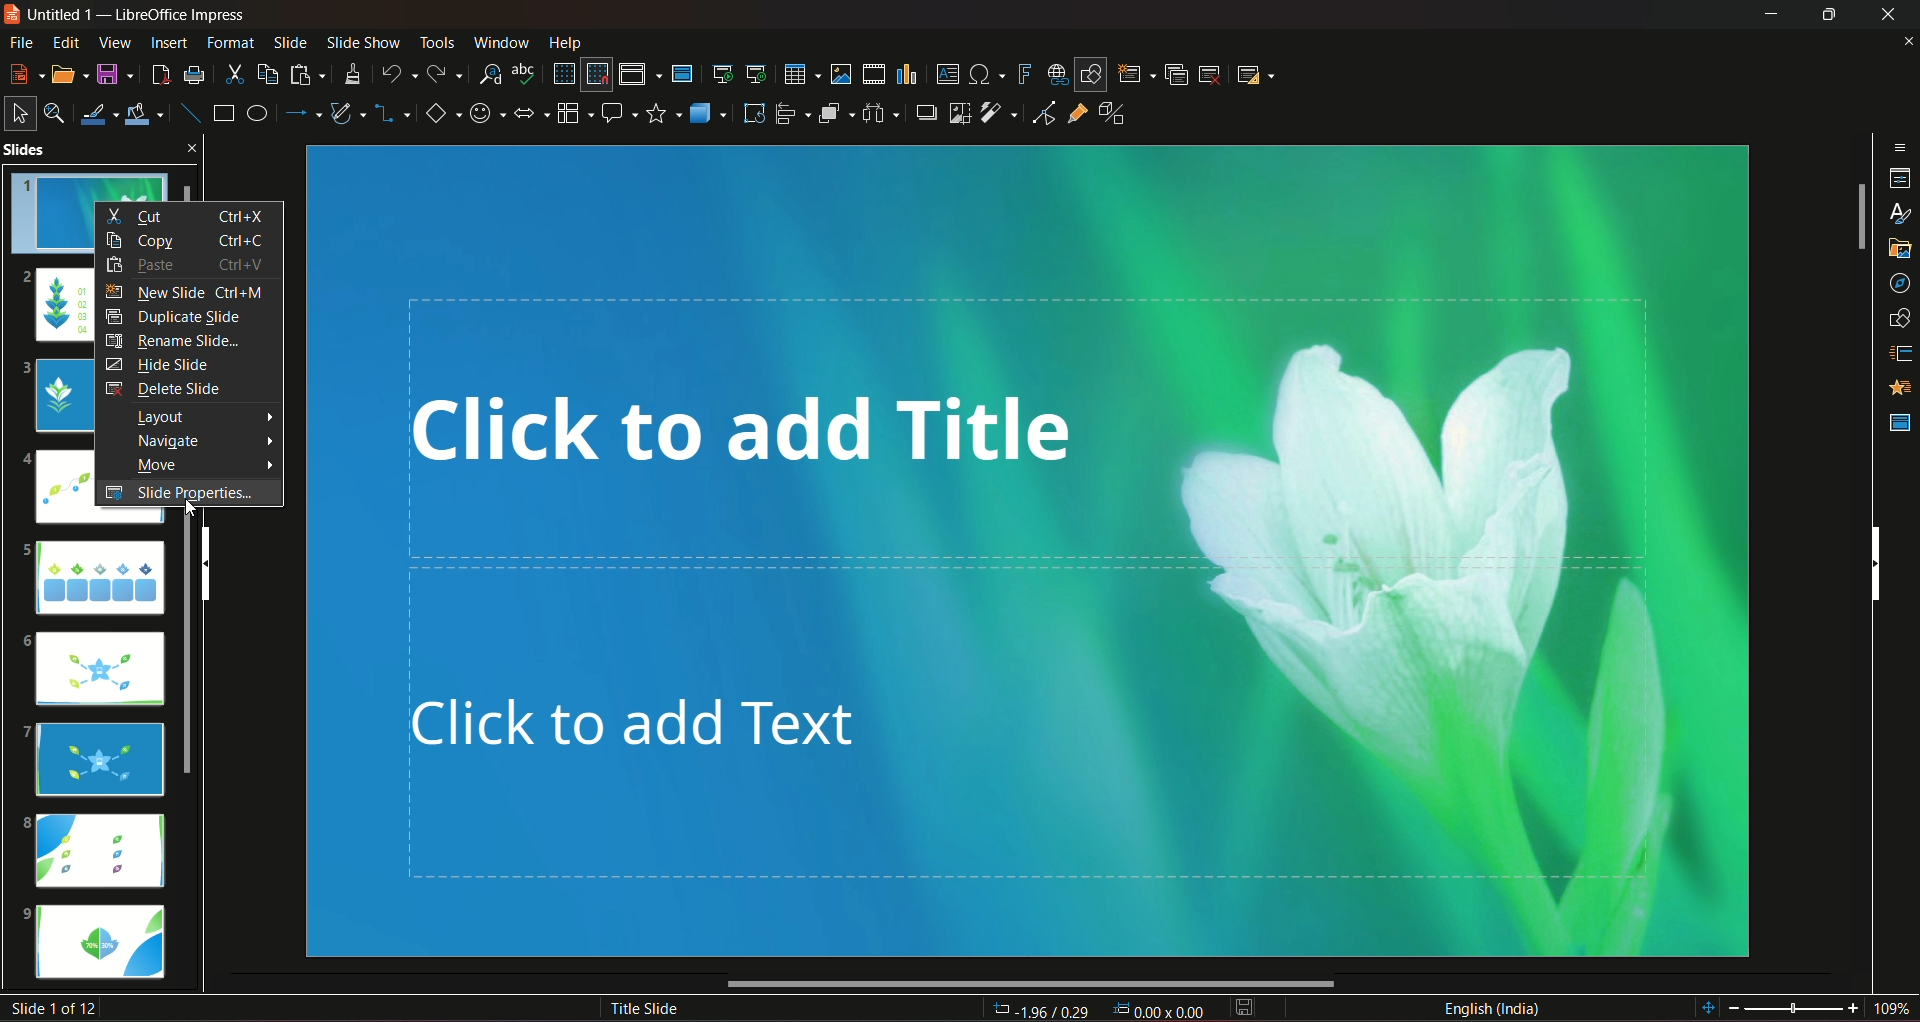  Describe the element at coordinates (158, 363) in the screenshot. I see `hide slide` at that location.